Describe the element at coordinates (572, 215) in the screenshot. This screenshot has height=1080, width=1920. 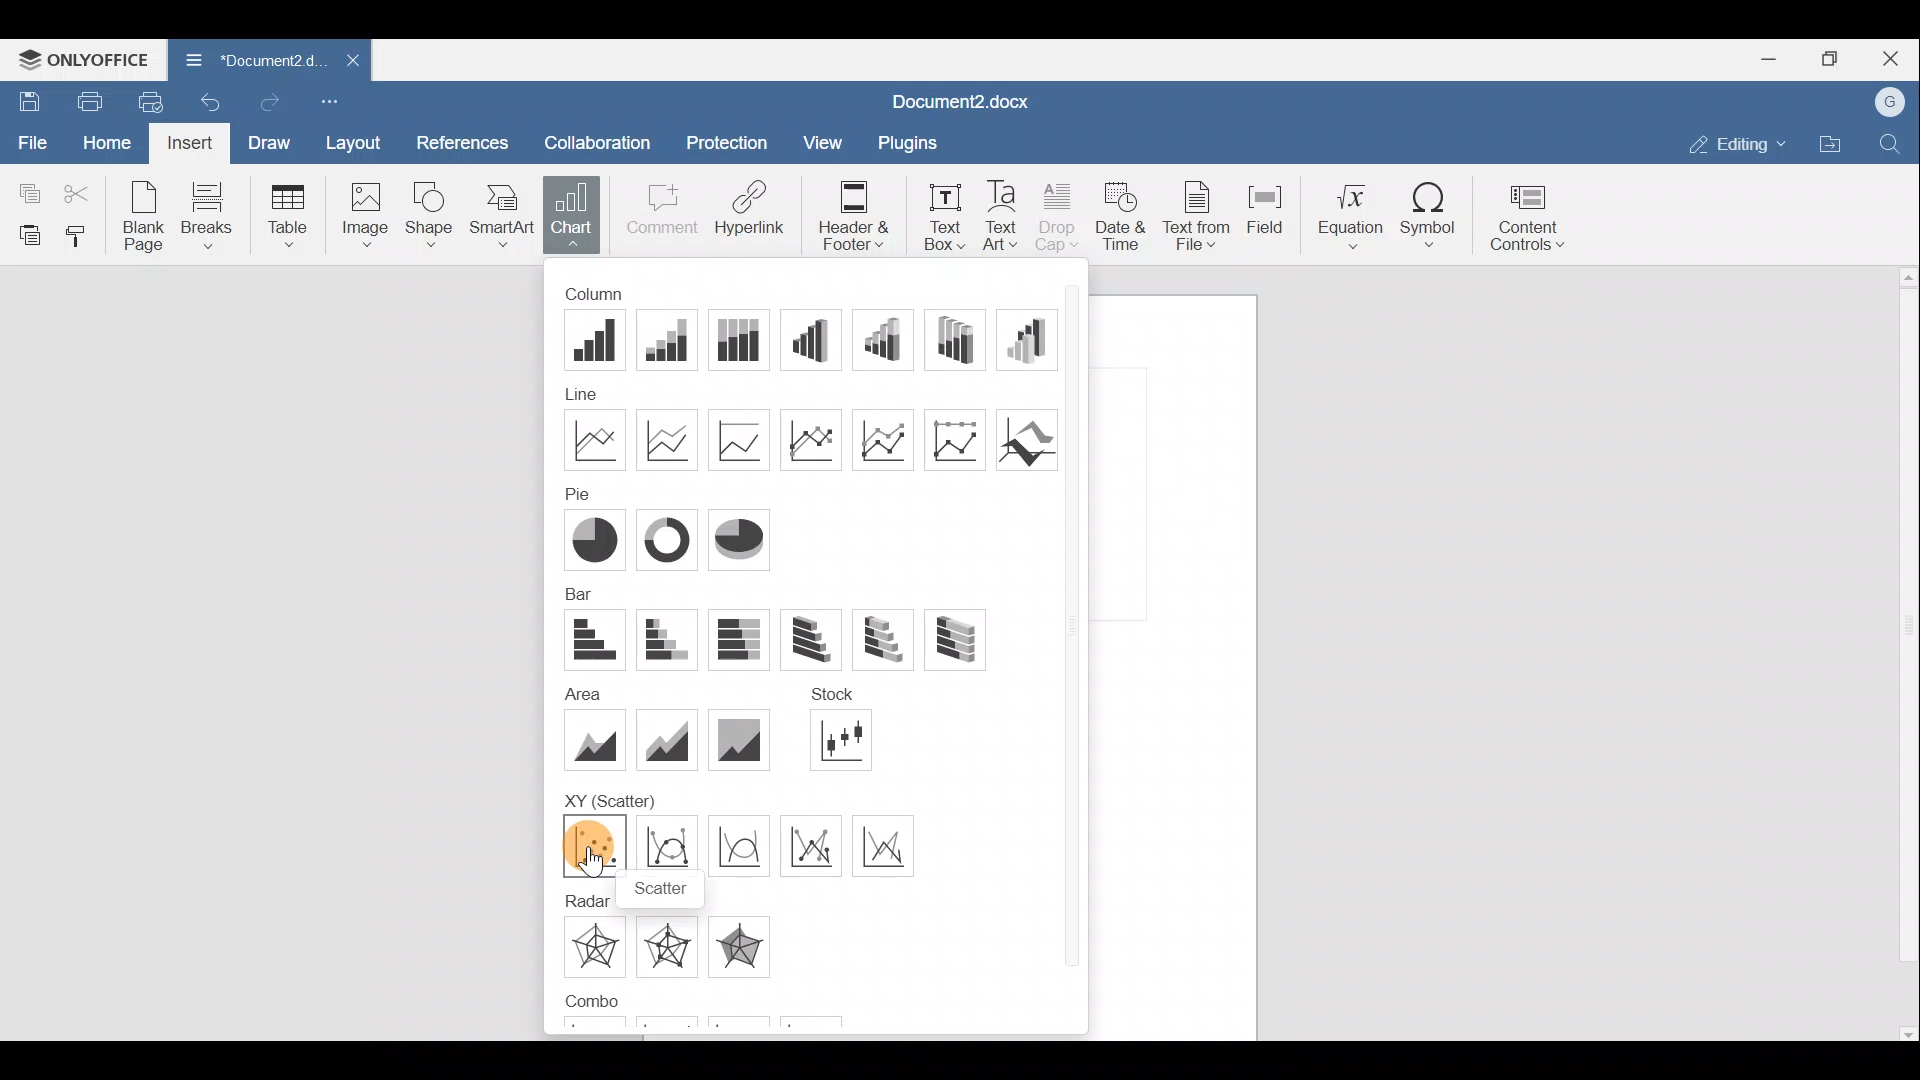
I see `Chart` at that location.